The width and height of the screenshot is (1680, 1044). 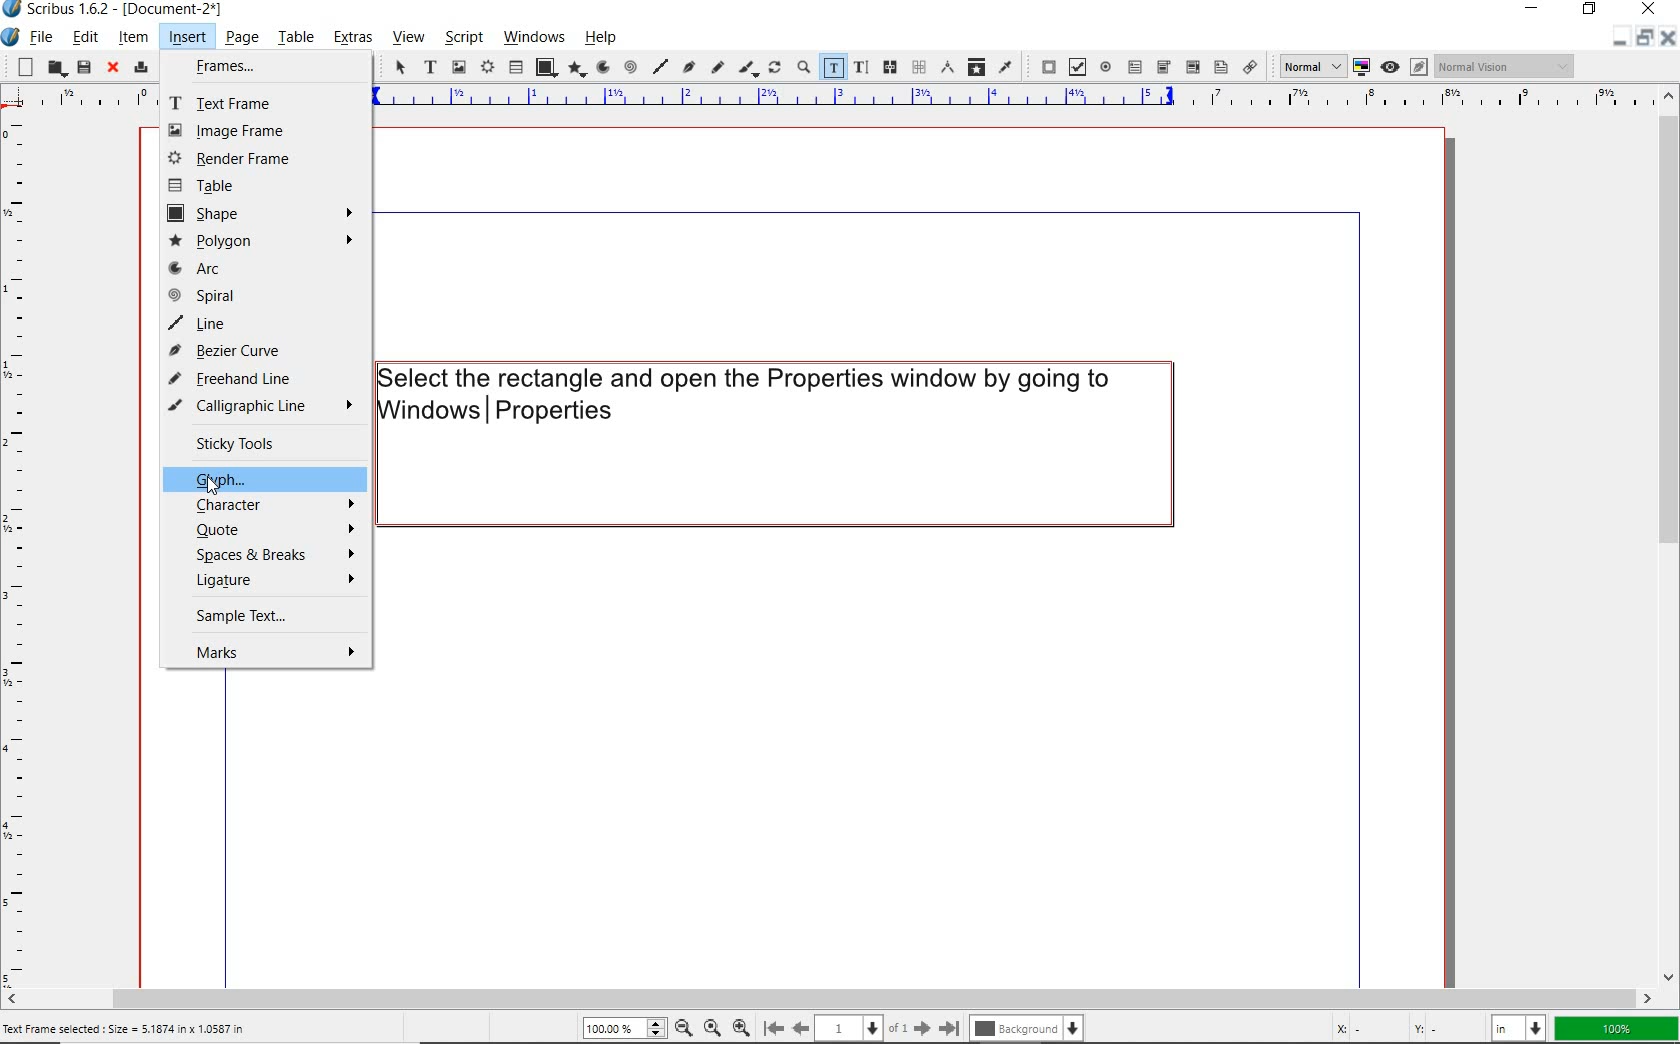 What do you see at coordinates (1643, 39) in the screenshot?
I see `maximise` at bounding box center [1643, 39].